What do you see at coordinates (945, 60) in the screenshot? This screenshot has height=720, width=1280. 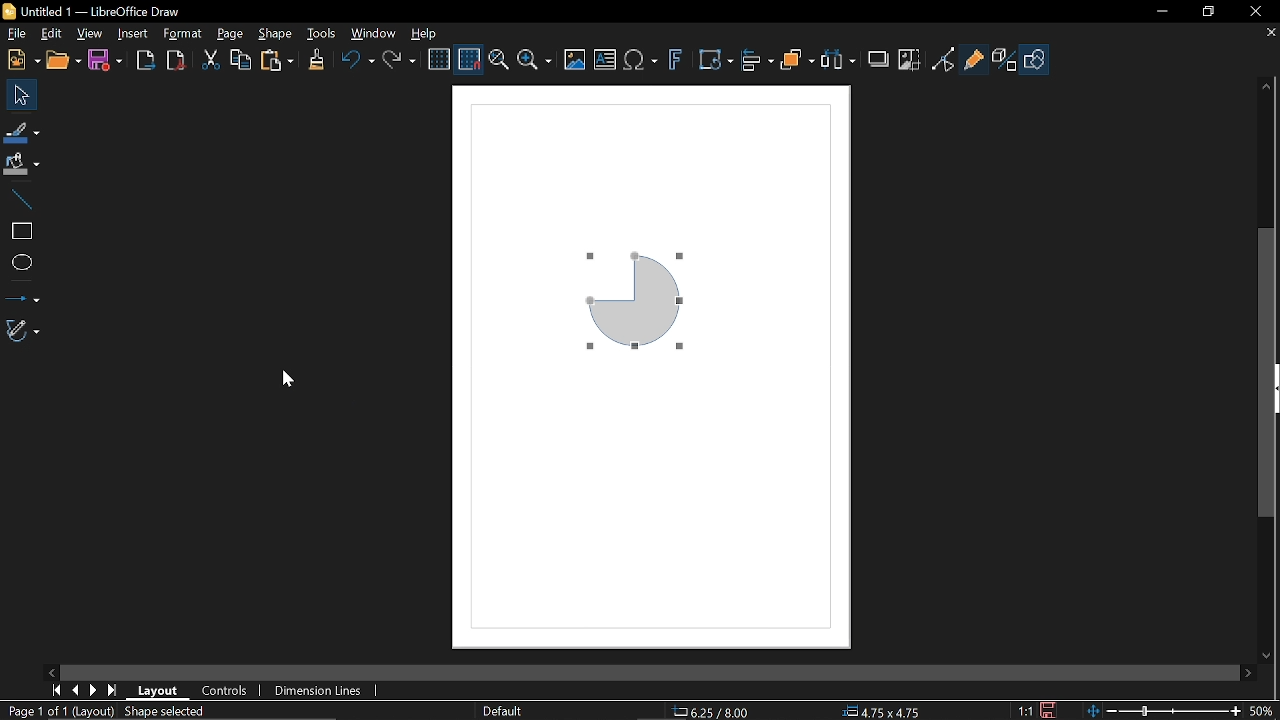 I see `Toggle ` at bounding box center [945, 60].